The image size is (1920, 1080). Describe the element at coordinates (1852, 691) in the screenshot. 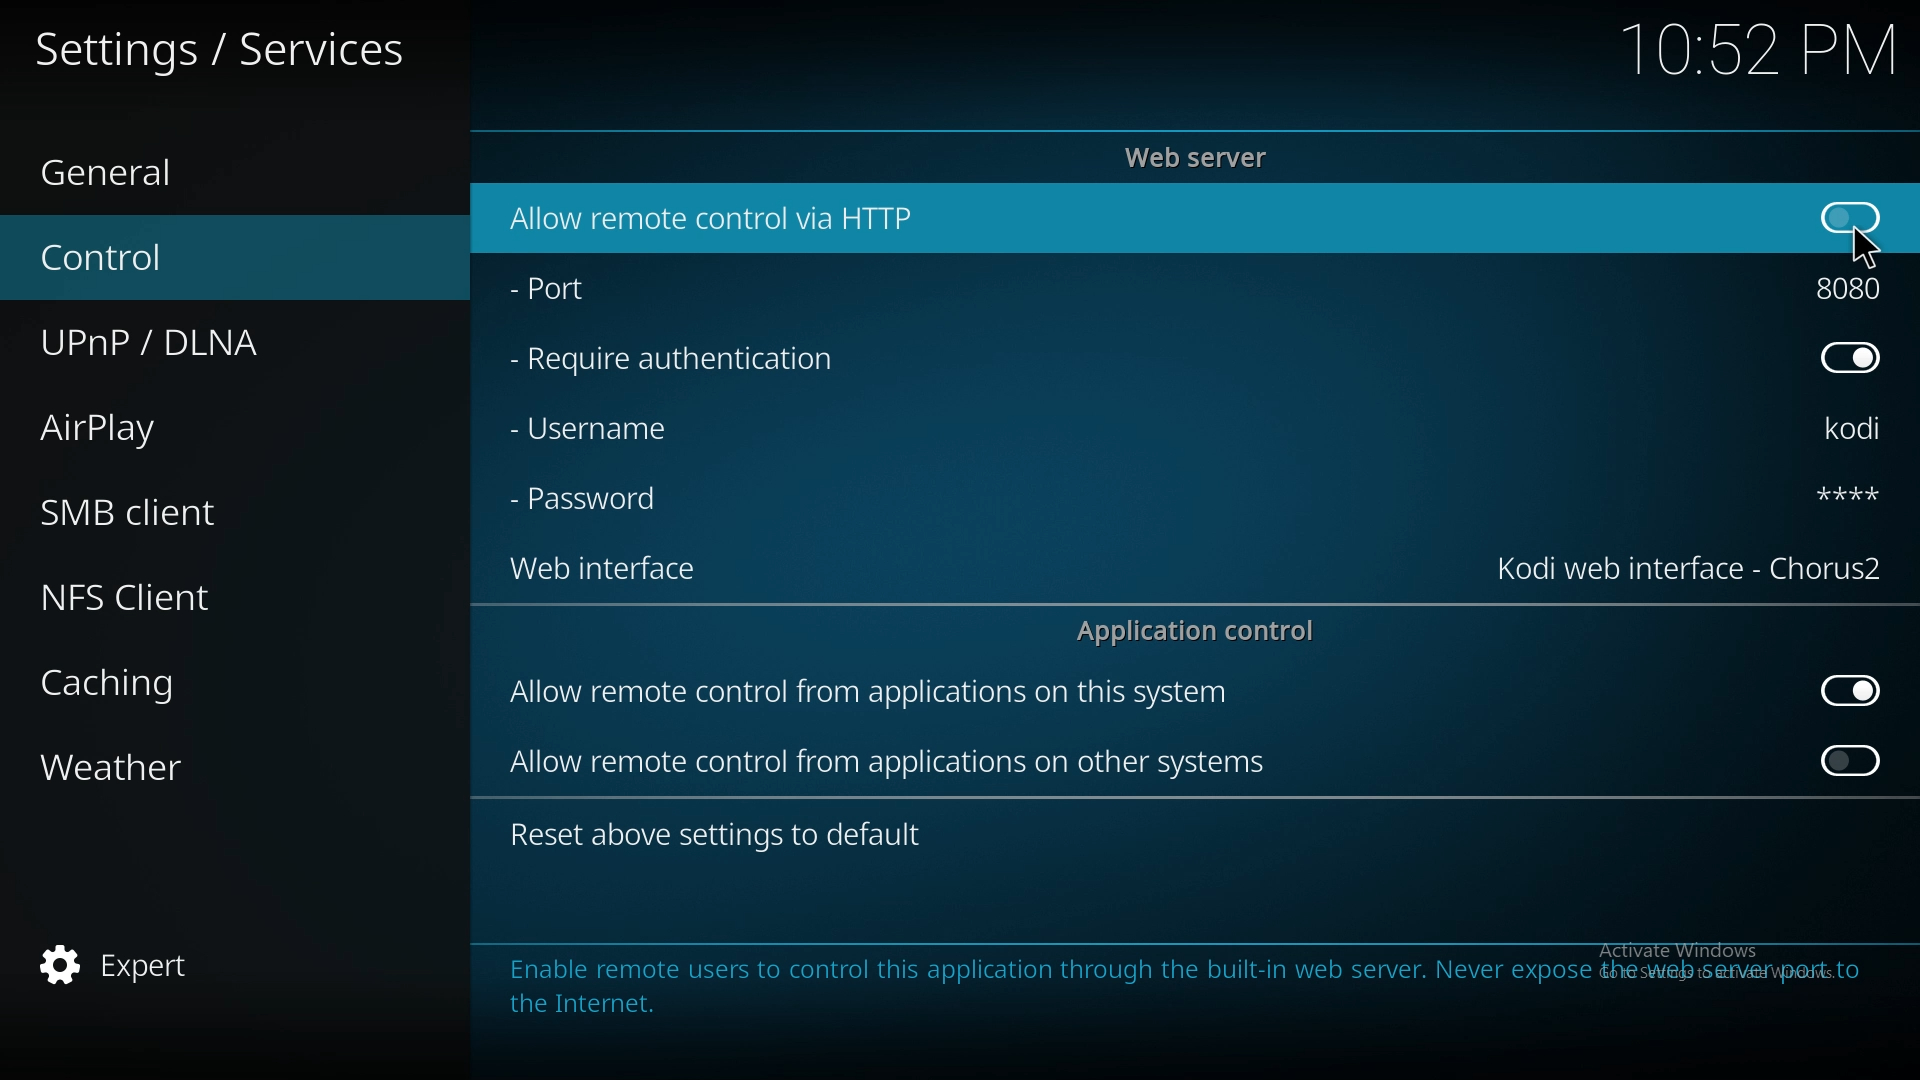

I see `toggle` at that location.